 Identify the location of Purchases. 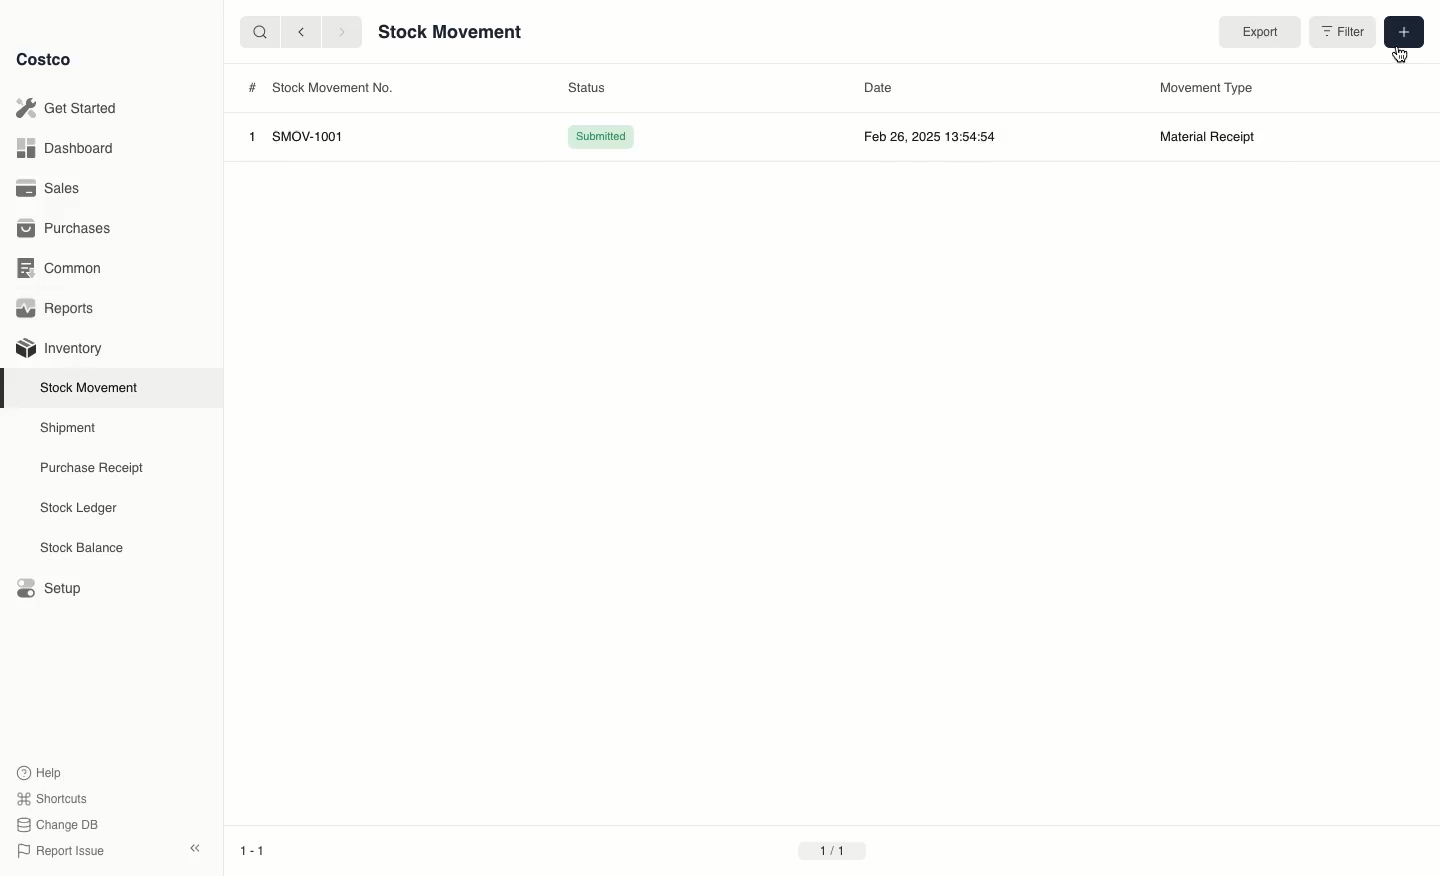
(68, 230).